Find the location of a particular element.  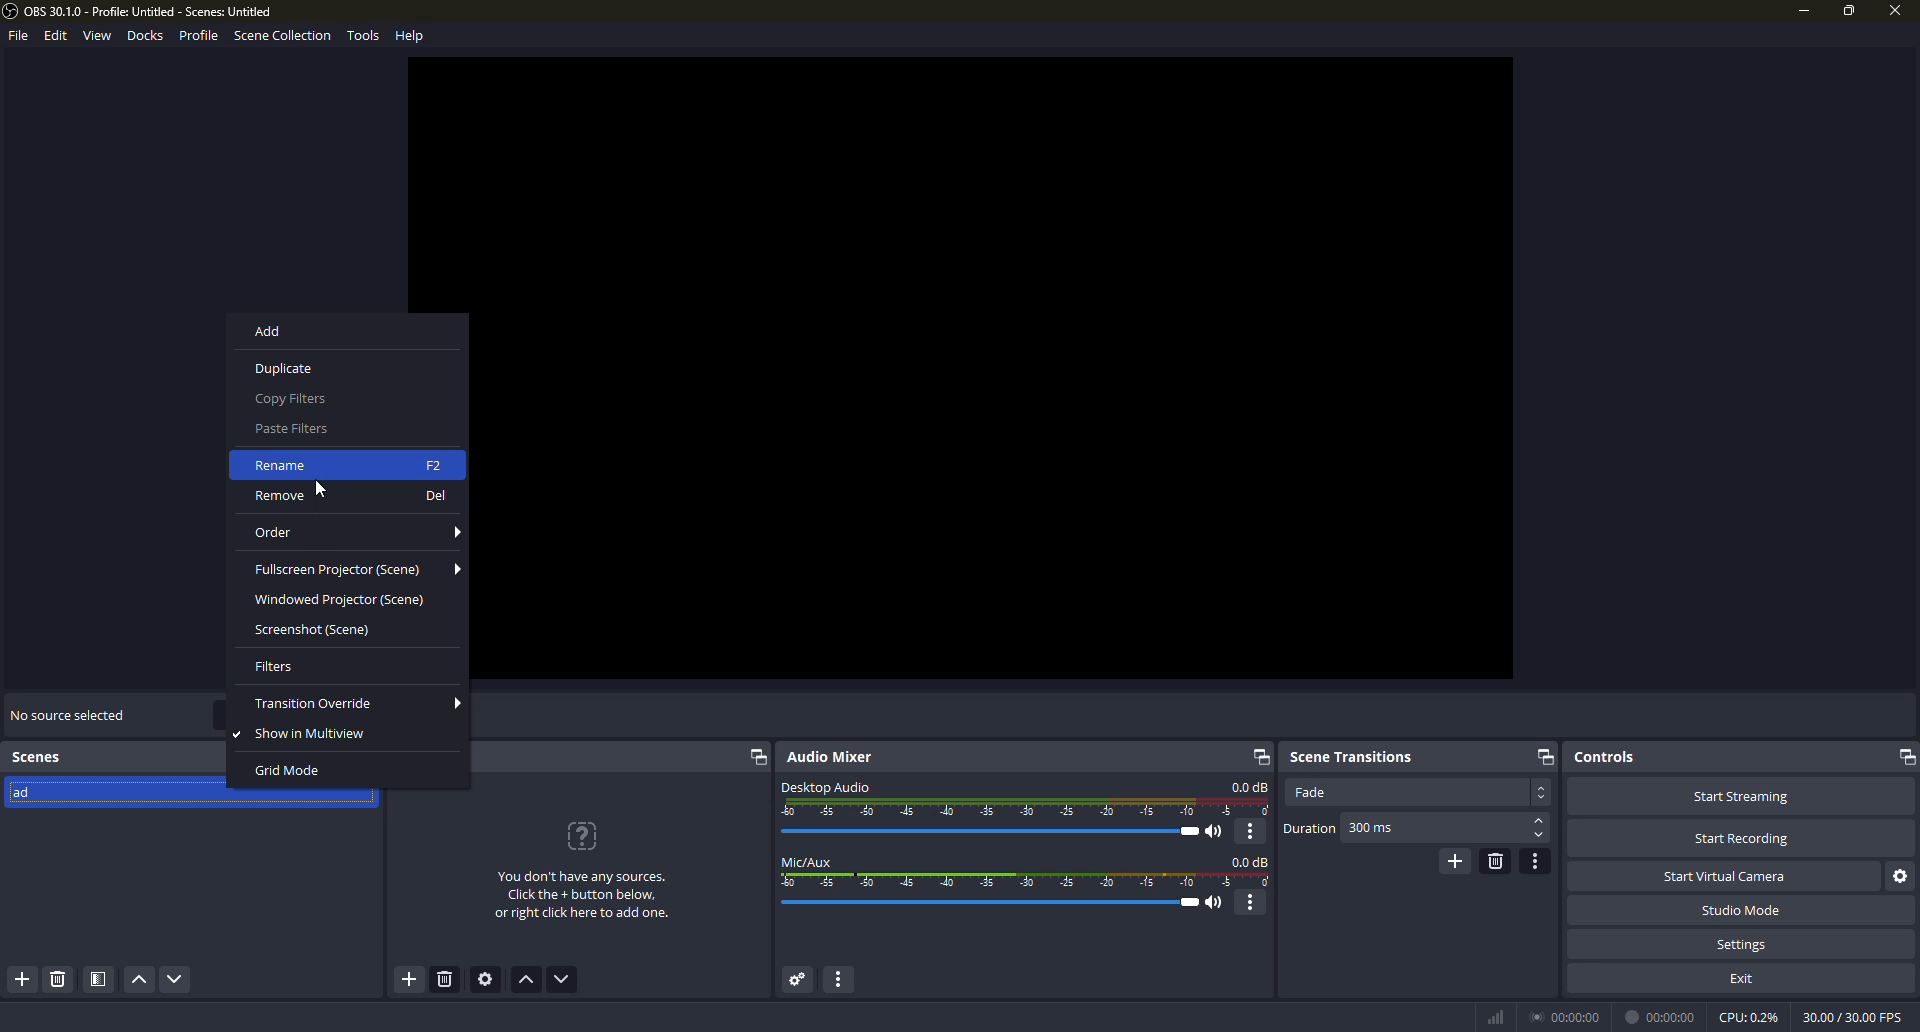

Add is located at coordinates (344, 336).